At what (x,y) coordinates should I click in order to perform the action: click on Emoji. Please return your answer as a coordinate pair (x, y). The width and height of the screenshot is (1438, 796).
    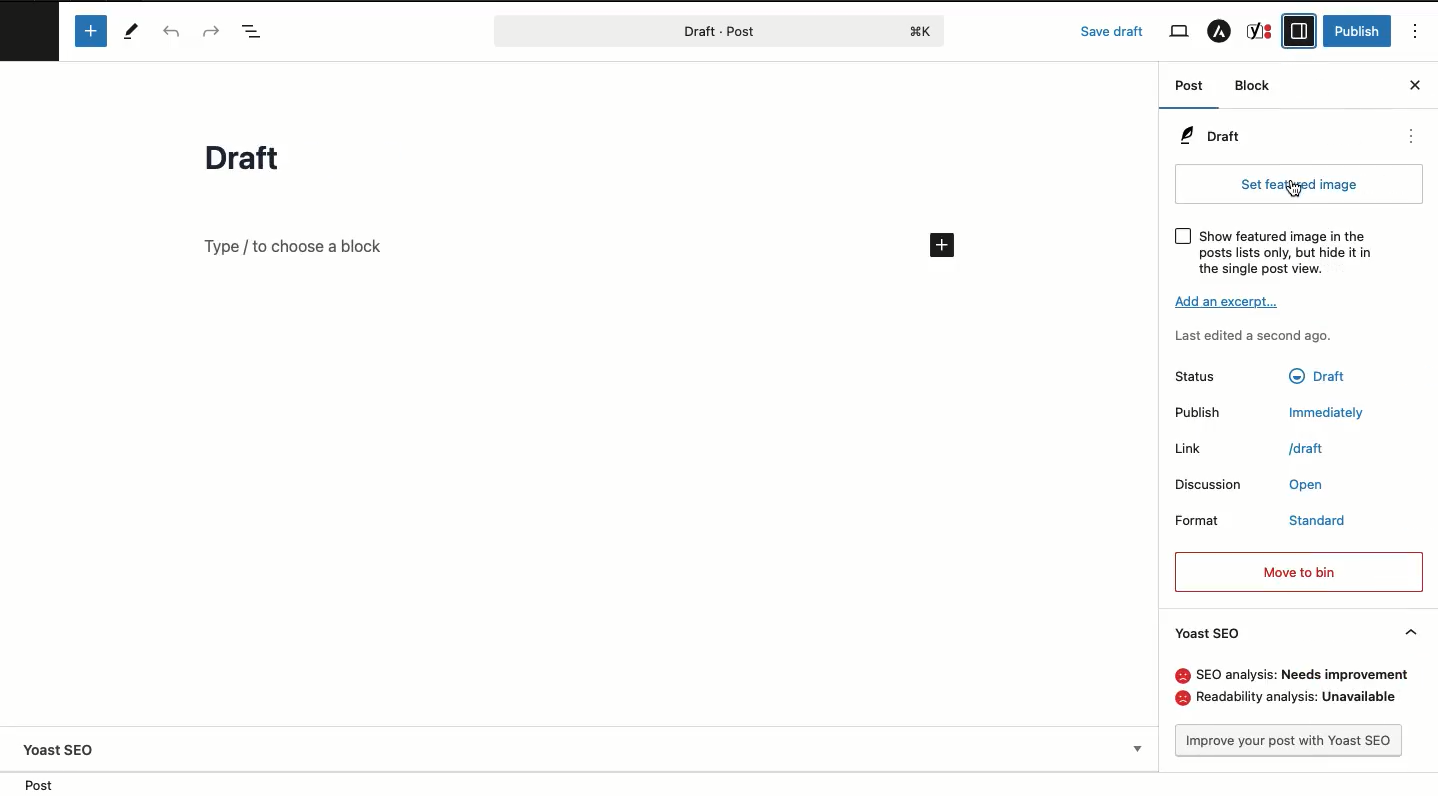
    Looking at the image, I should click on (1184, 677).